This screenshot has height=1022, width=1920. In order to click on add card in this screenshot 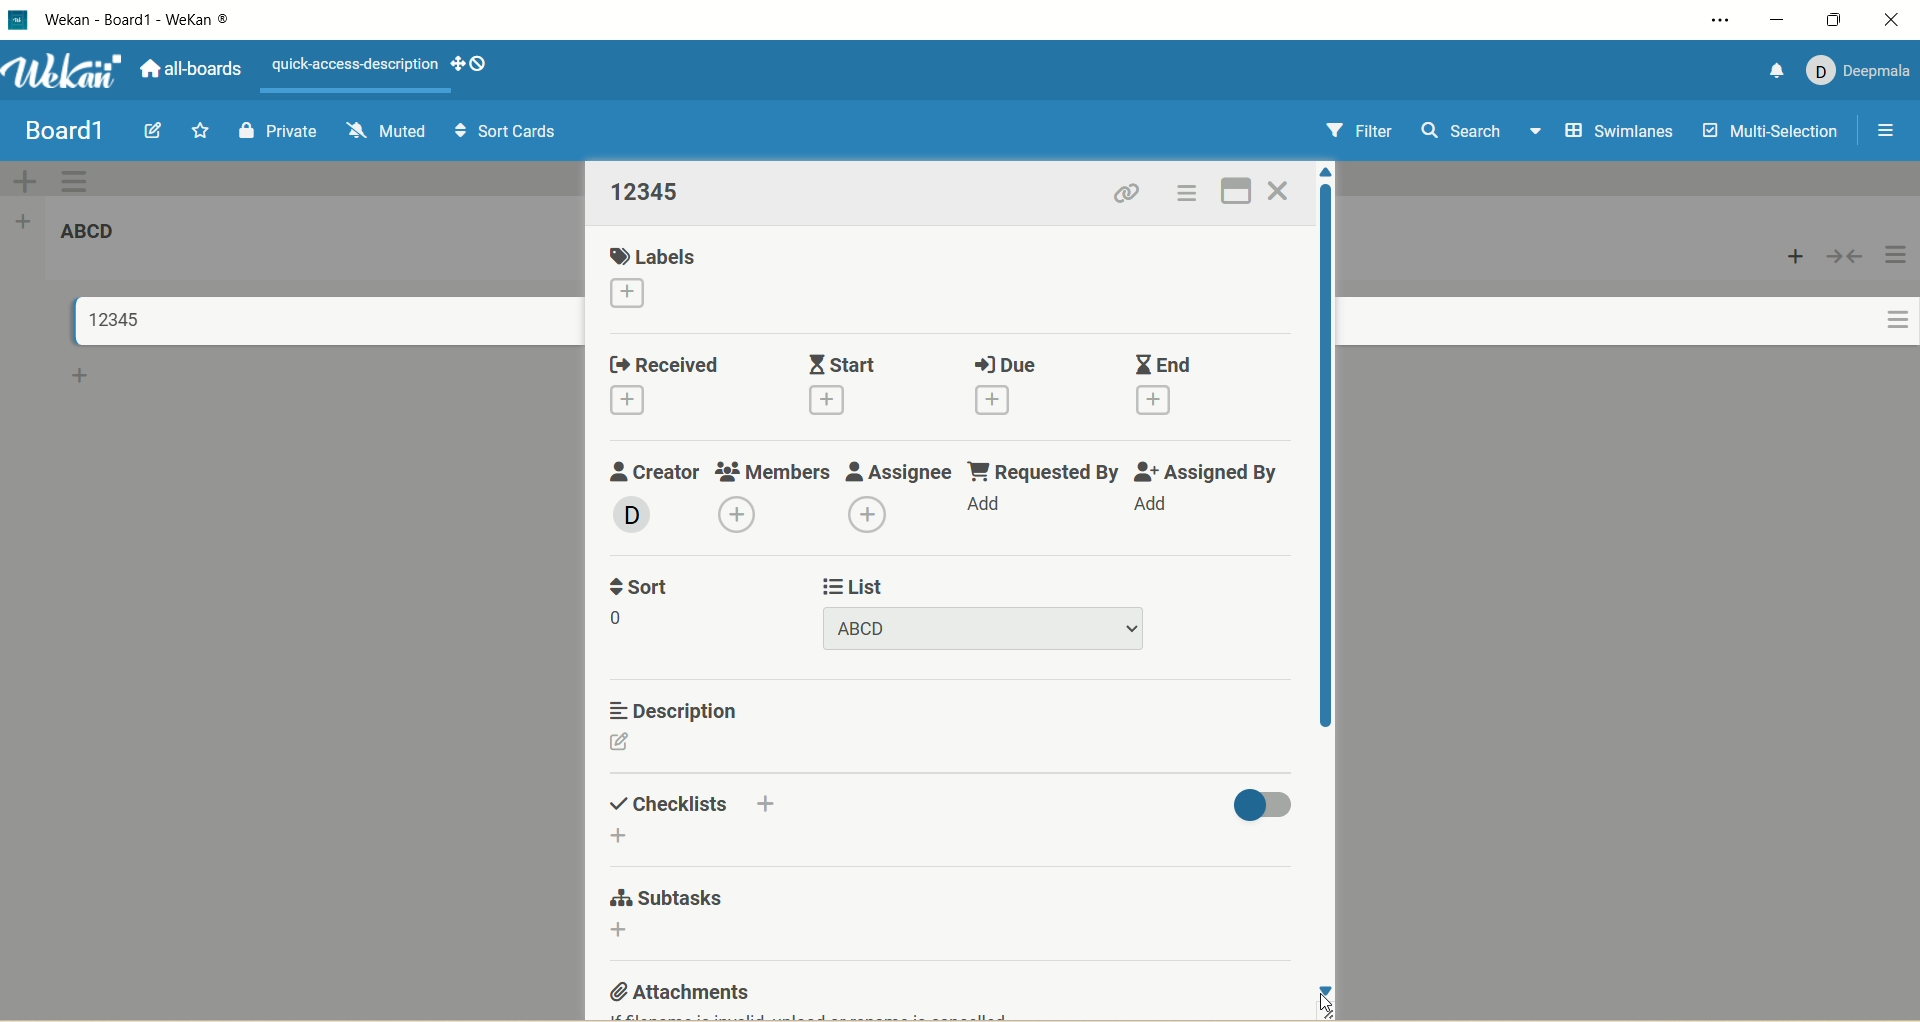, I will do `click(1796, 257)`.